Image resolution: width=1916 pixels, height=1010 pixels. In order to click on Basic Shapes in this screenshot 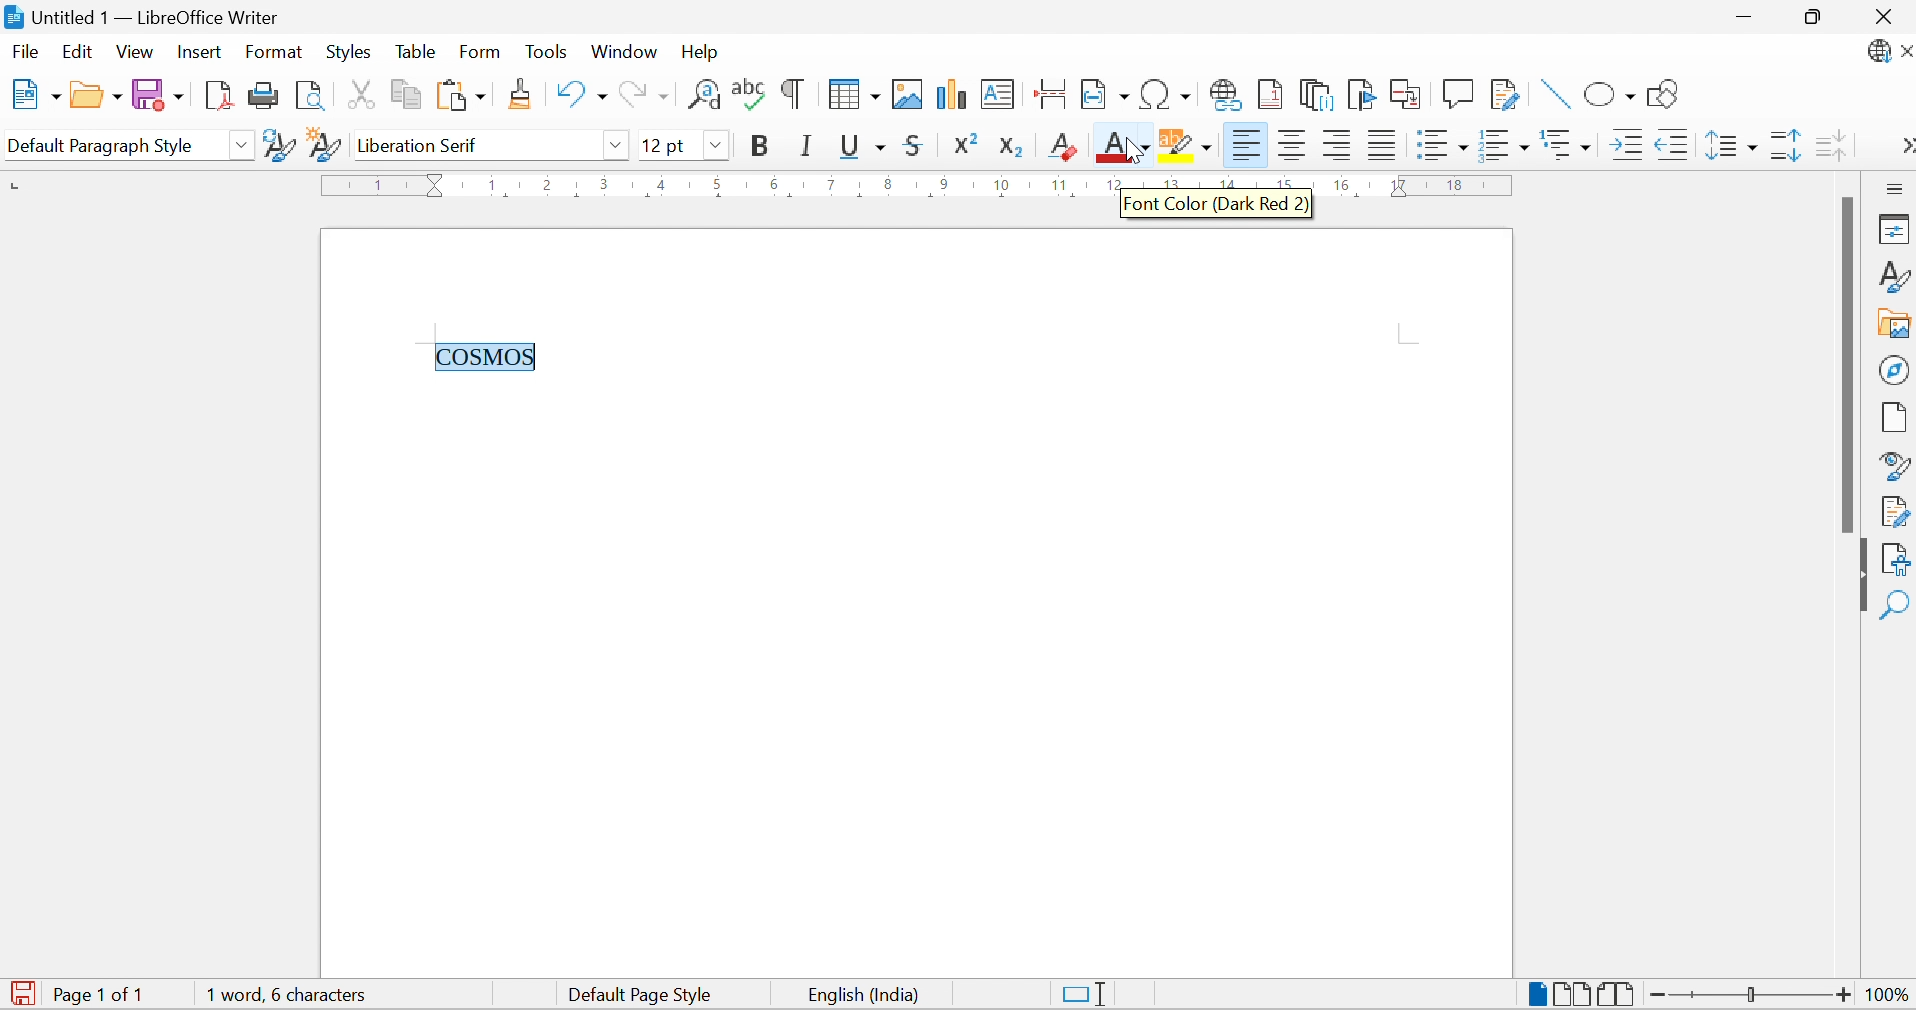, I will do `click(1610, 96)`.